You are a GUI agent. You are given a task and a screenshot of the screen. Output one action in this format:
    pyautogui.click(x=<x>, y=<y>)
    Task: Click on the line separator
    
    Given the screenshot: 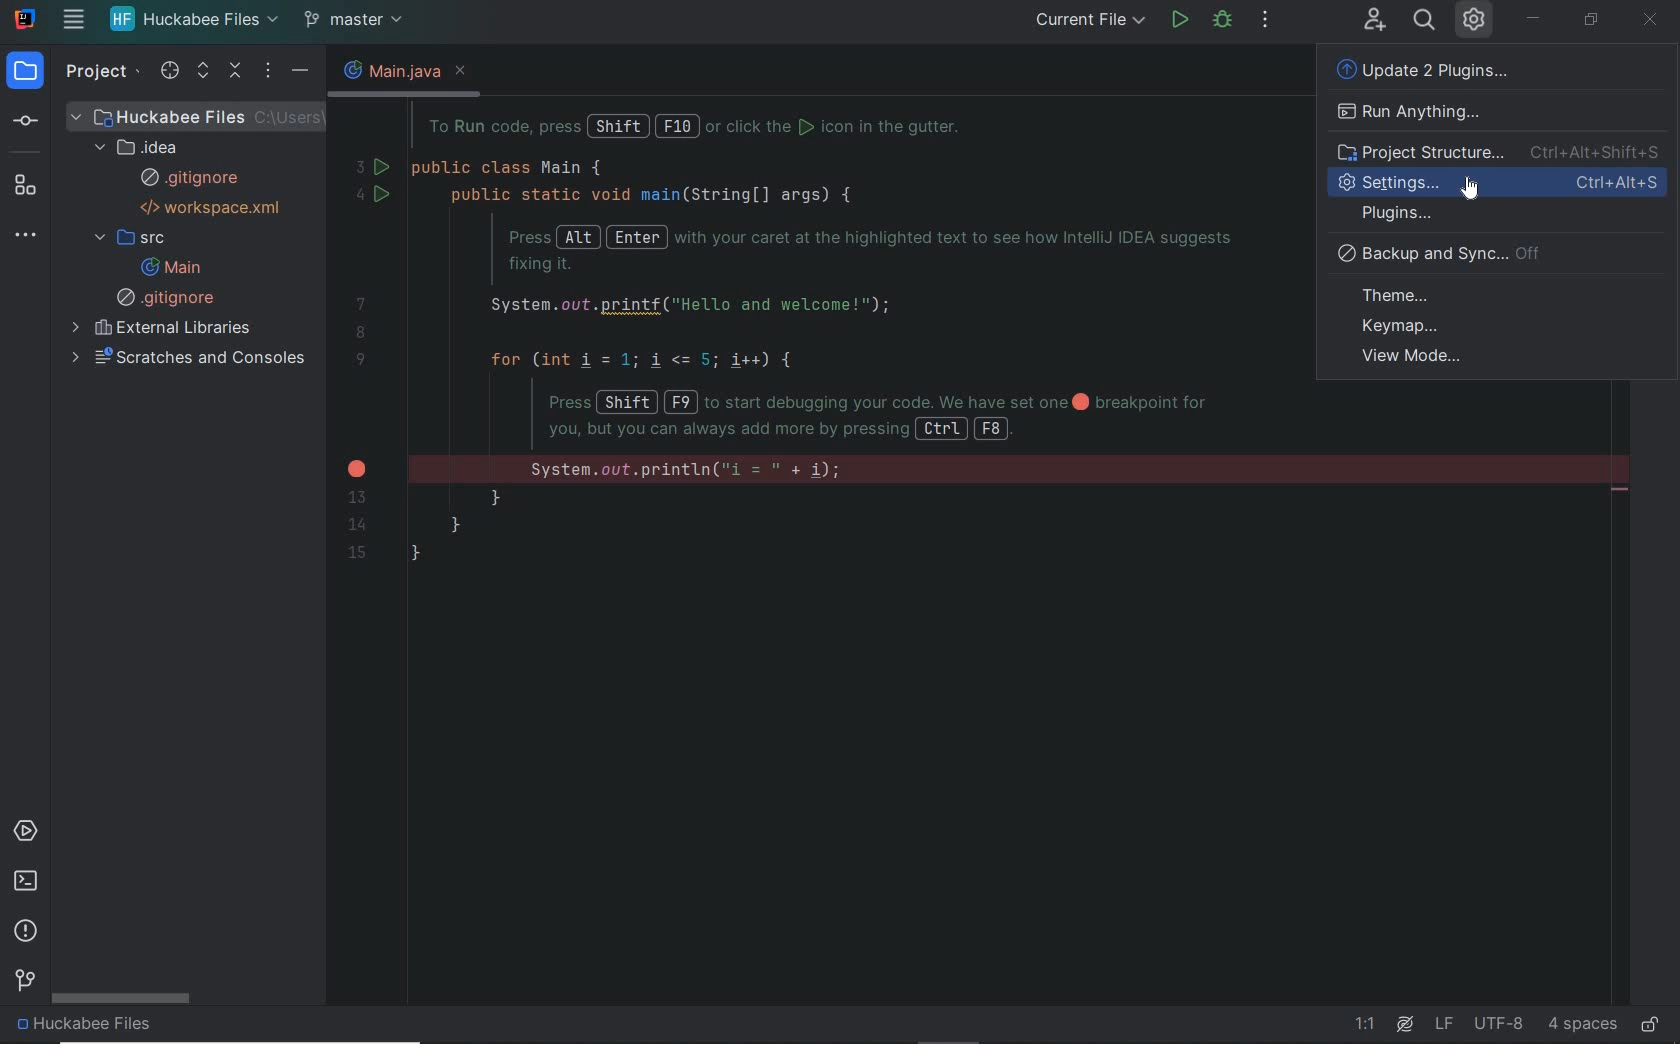 What is the action you would take?
    pyautogui.click(x=1443, y=1024)
    